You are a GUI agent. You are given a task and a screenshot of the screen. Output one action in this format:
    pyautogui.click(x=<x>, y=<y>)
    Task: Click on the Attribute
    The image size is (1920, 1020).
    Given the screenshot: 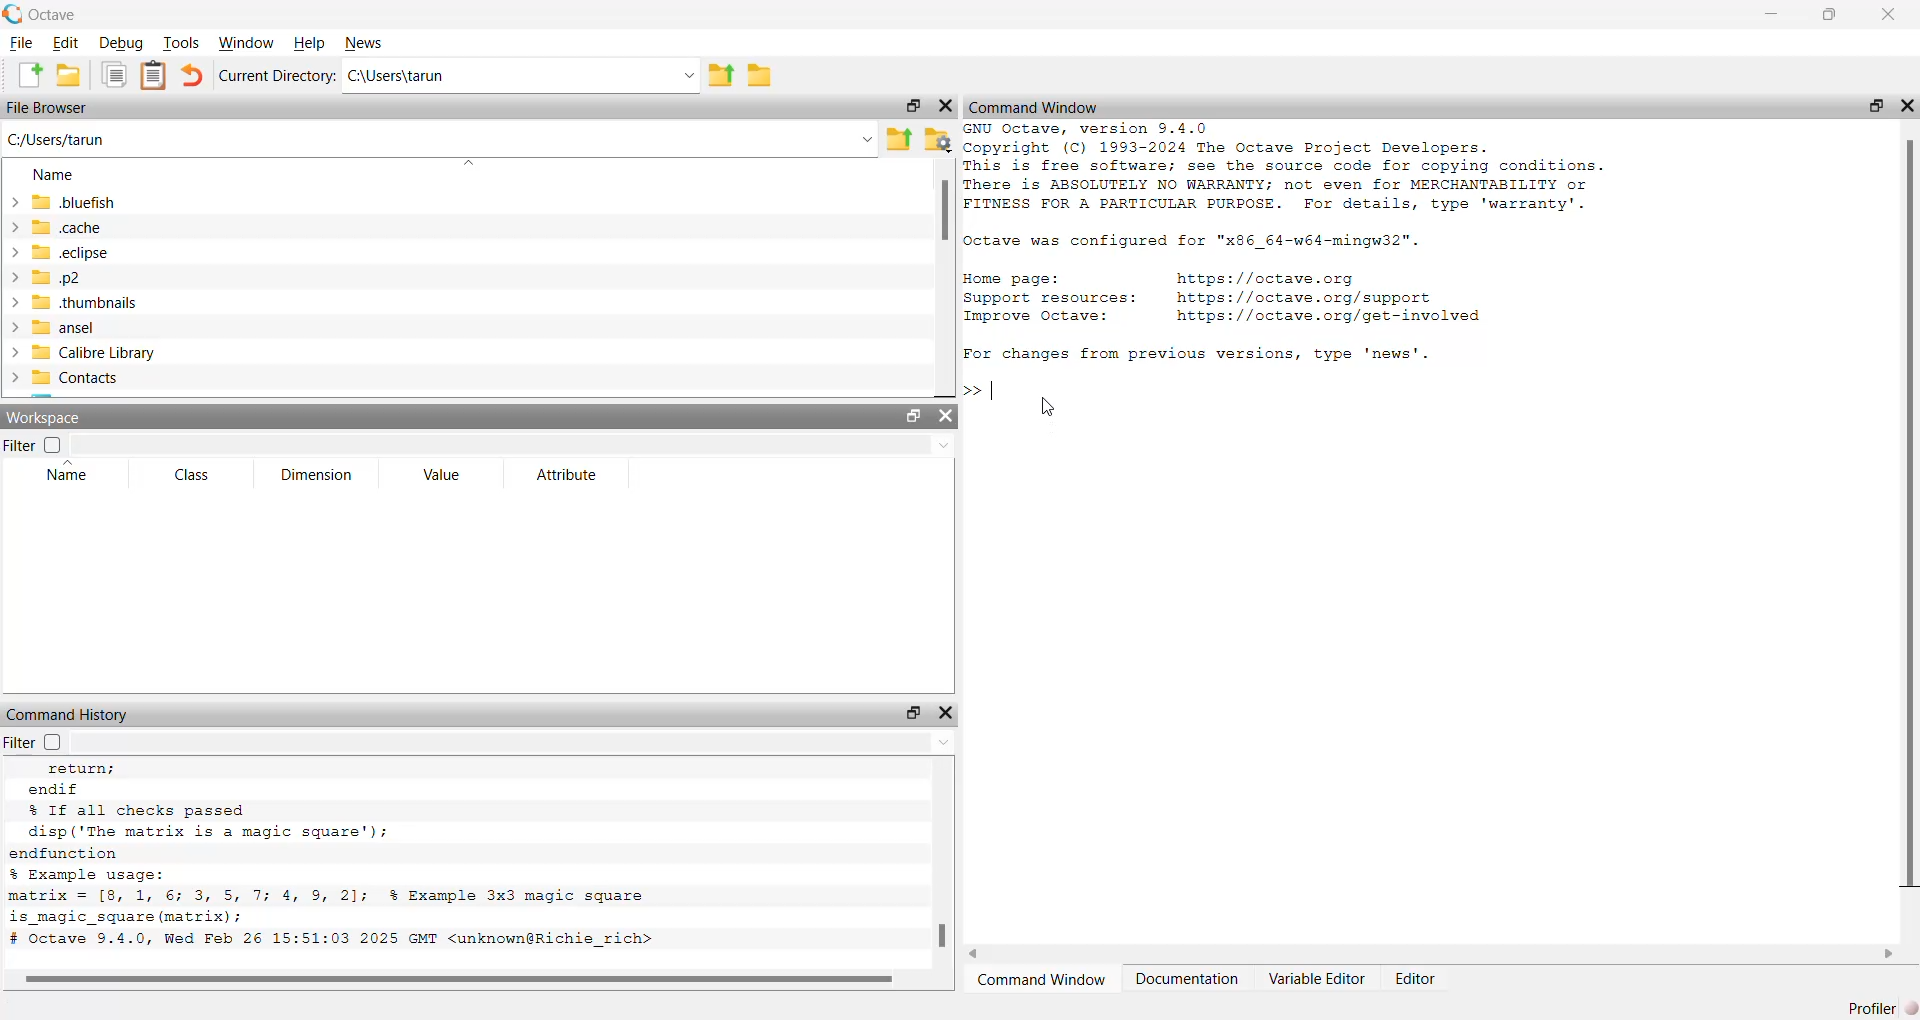 What is the action you would take?
    pyautogui.click(x=569, y=475)
    